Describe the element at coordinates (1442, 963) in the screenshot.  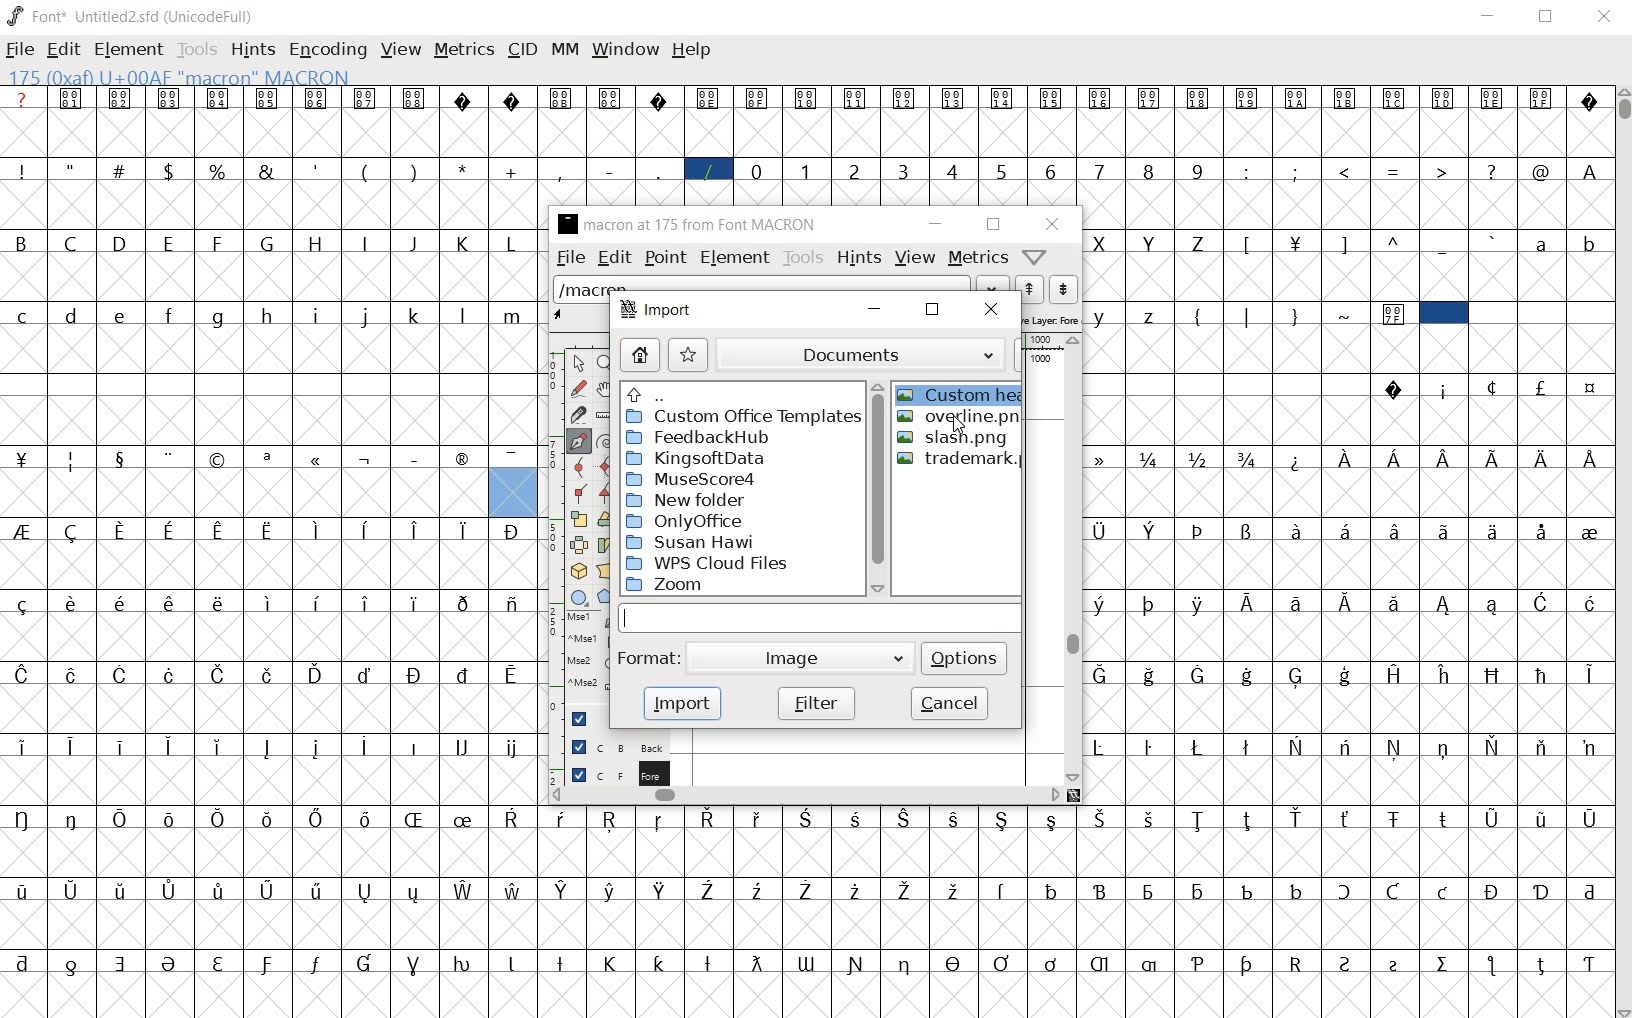
I see `Symbol` at that location.